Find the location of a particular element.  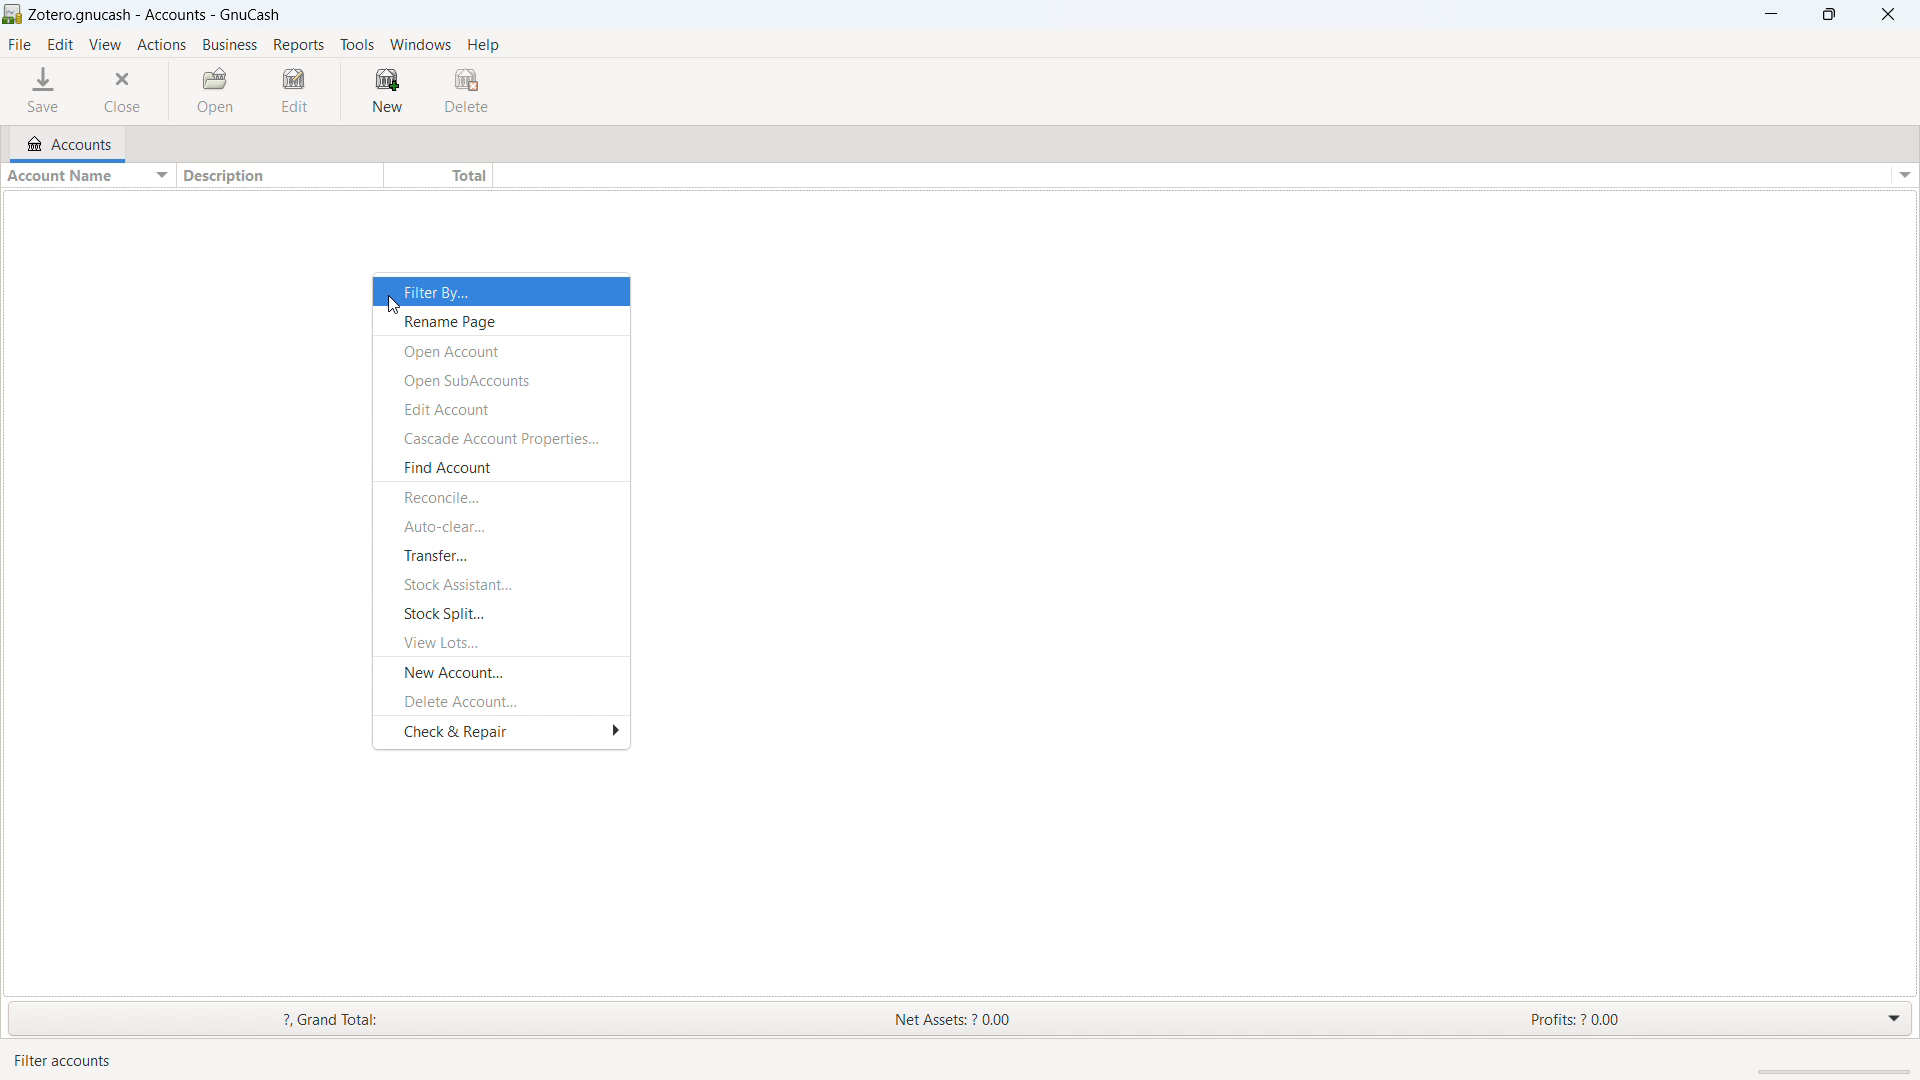

close is located at coordinates (1888, 14).